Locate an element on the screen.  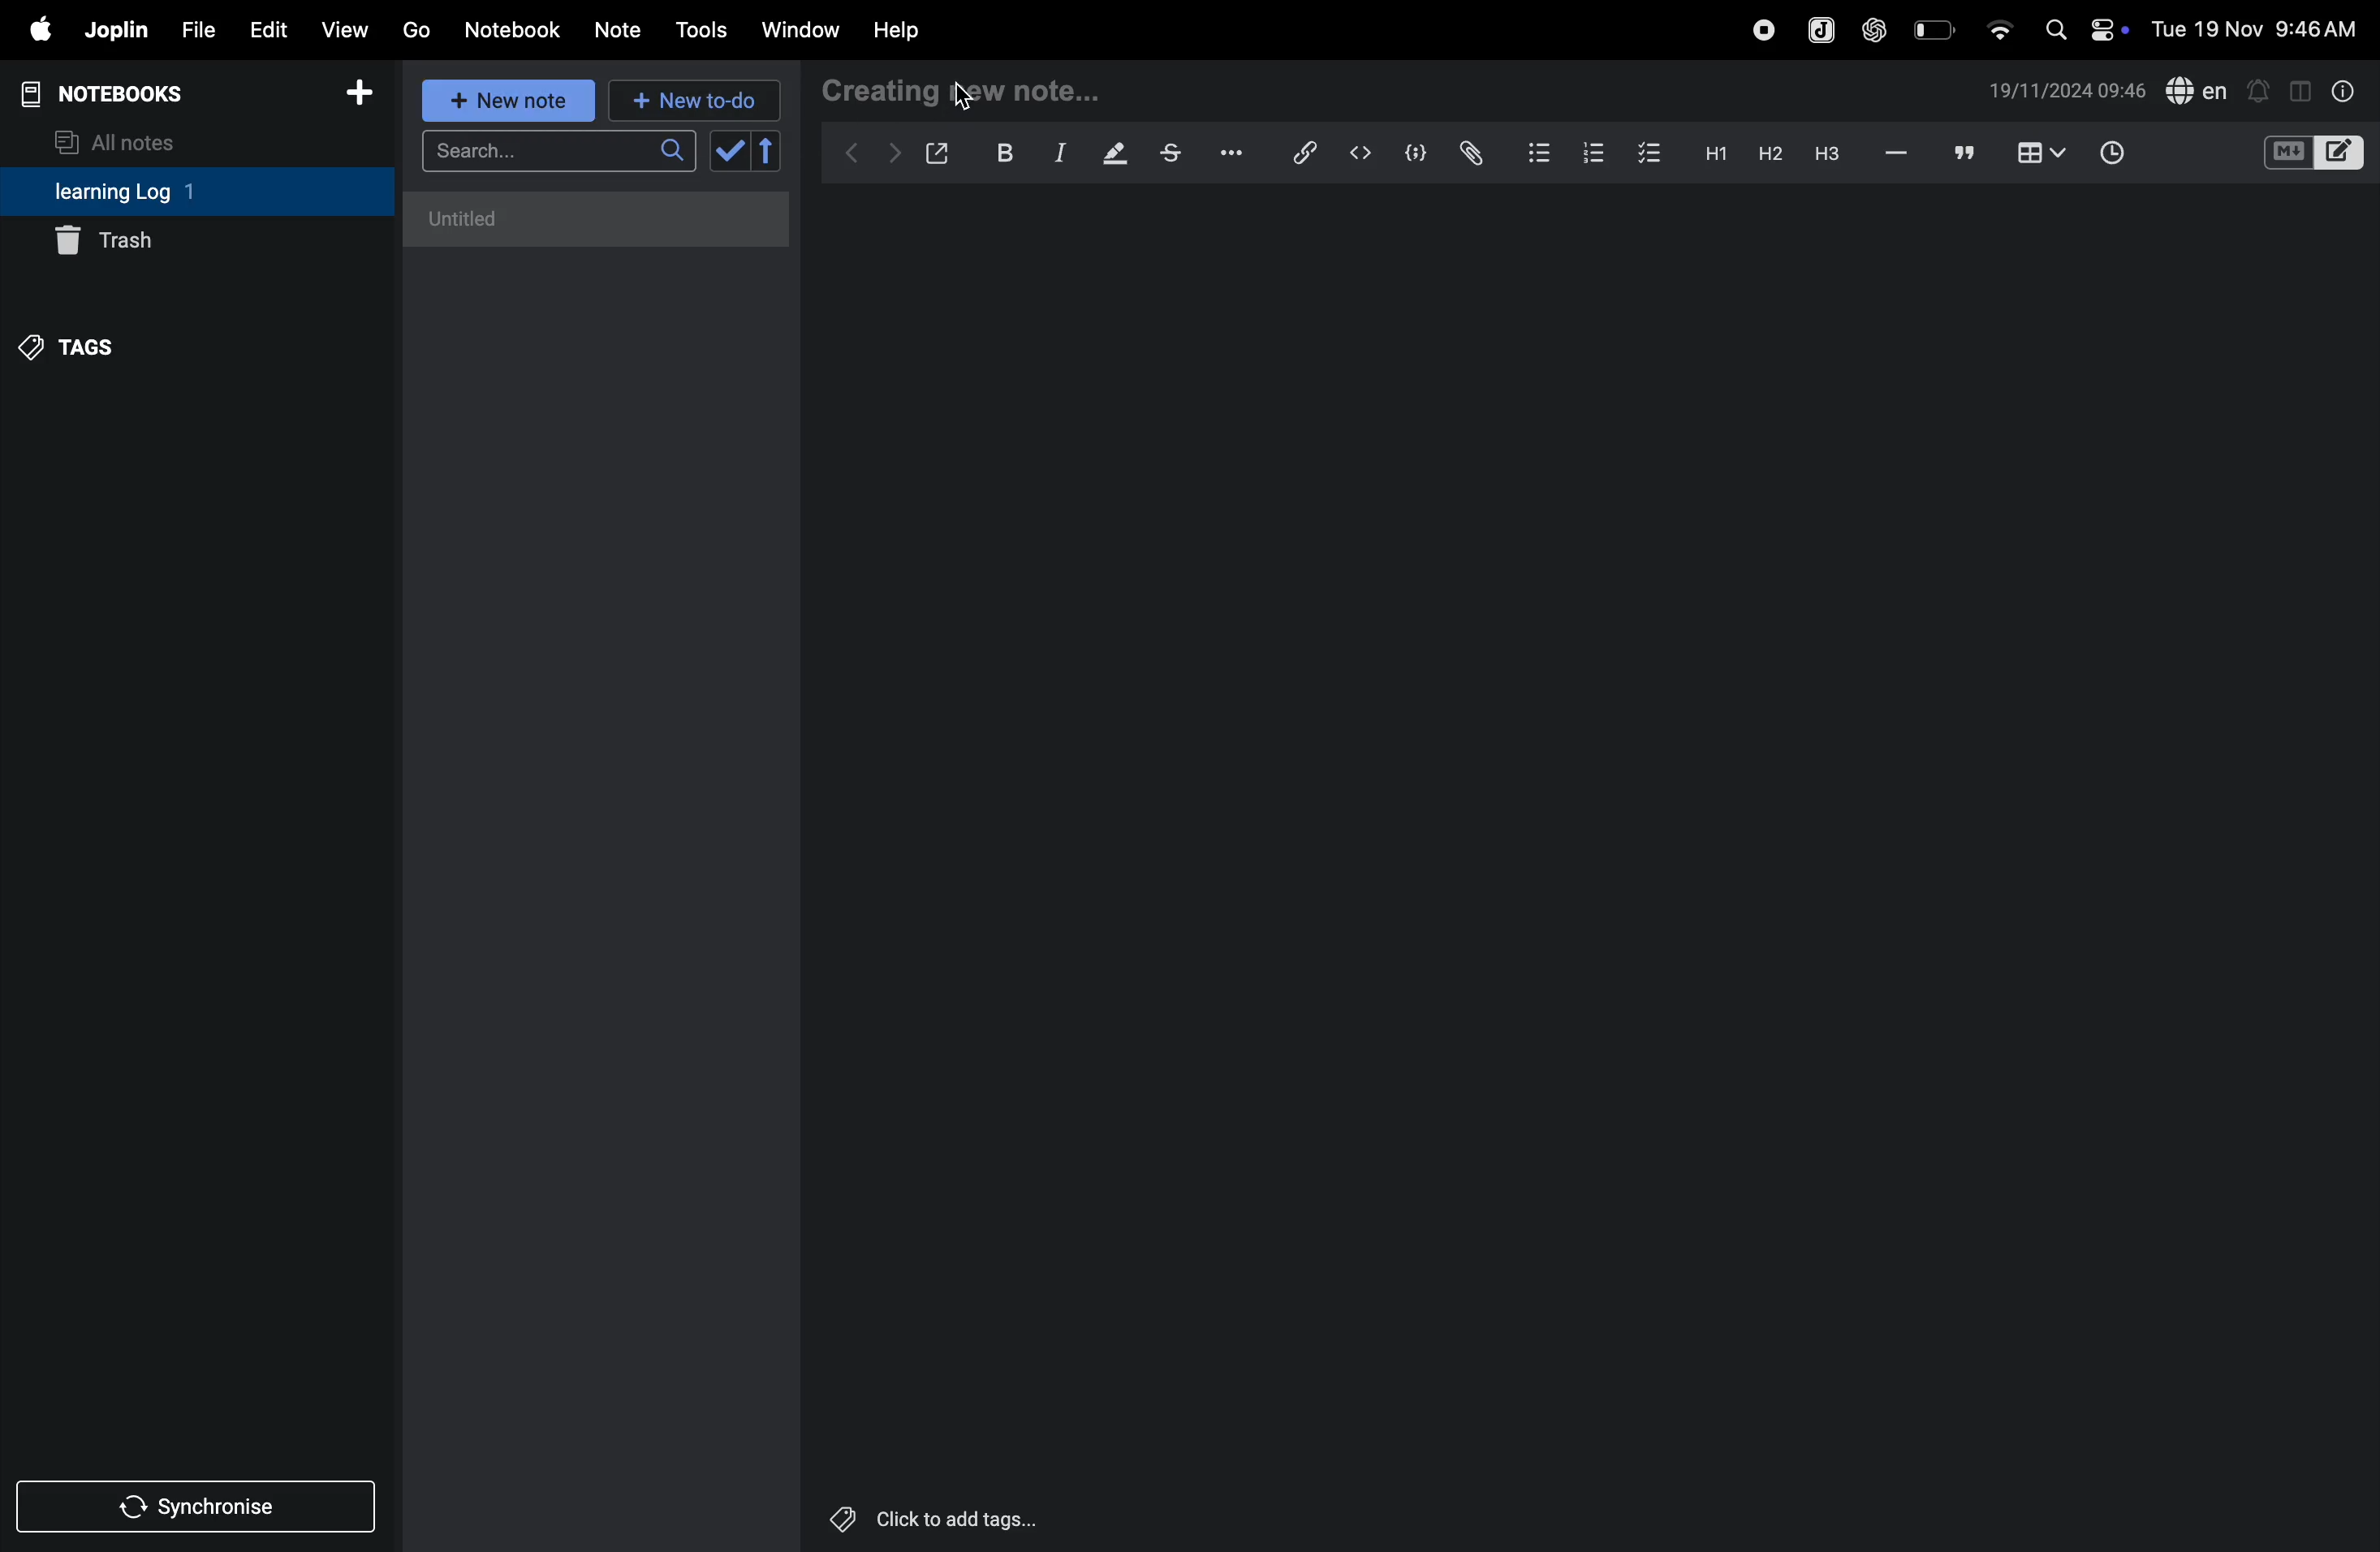
check box is located at coordinates (750, 151).